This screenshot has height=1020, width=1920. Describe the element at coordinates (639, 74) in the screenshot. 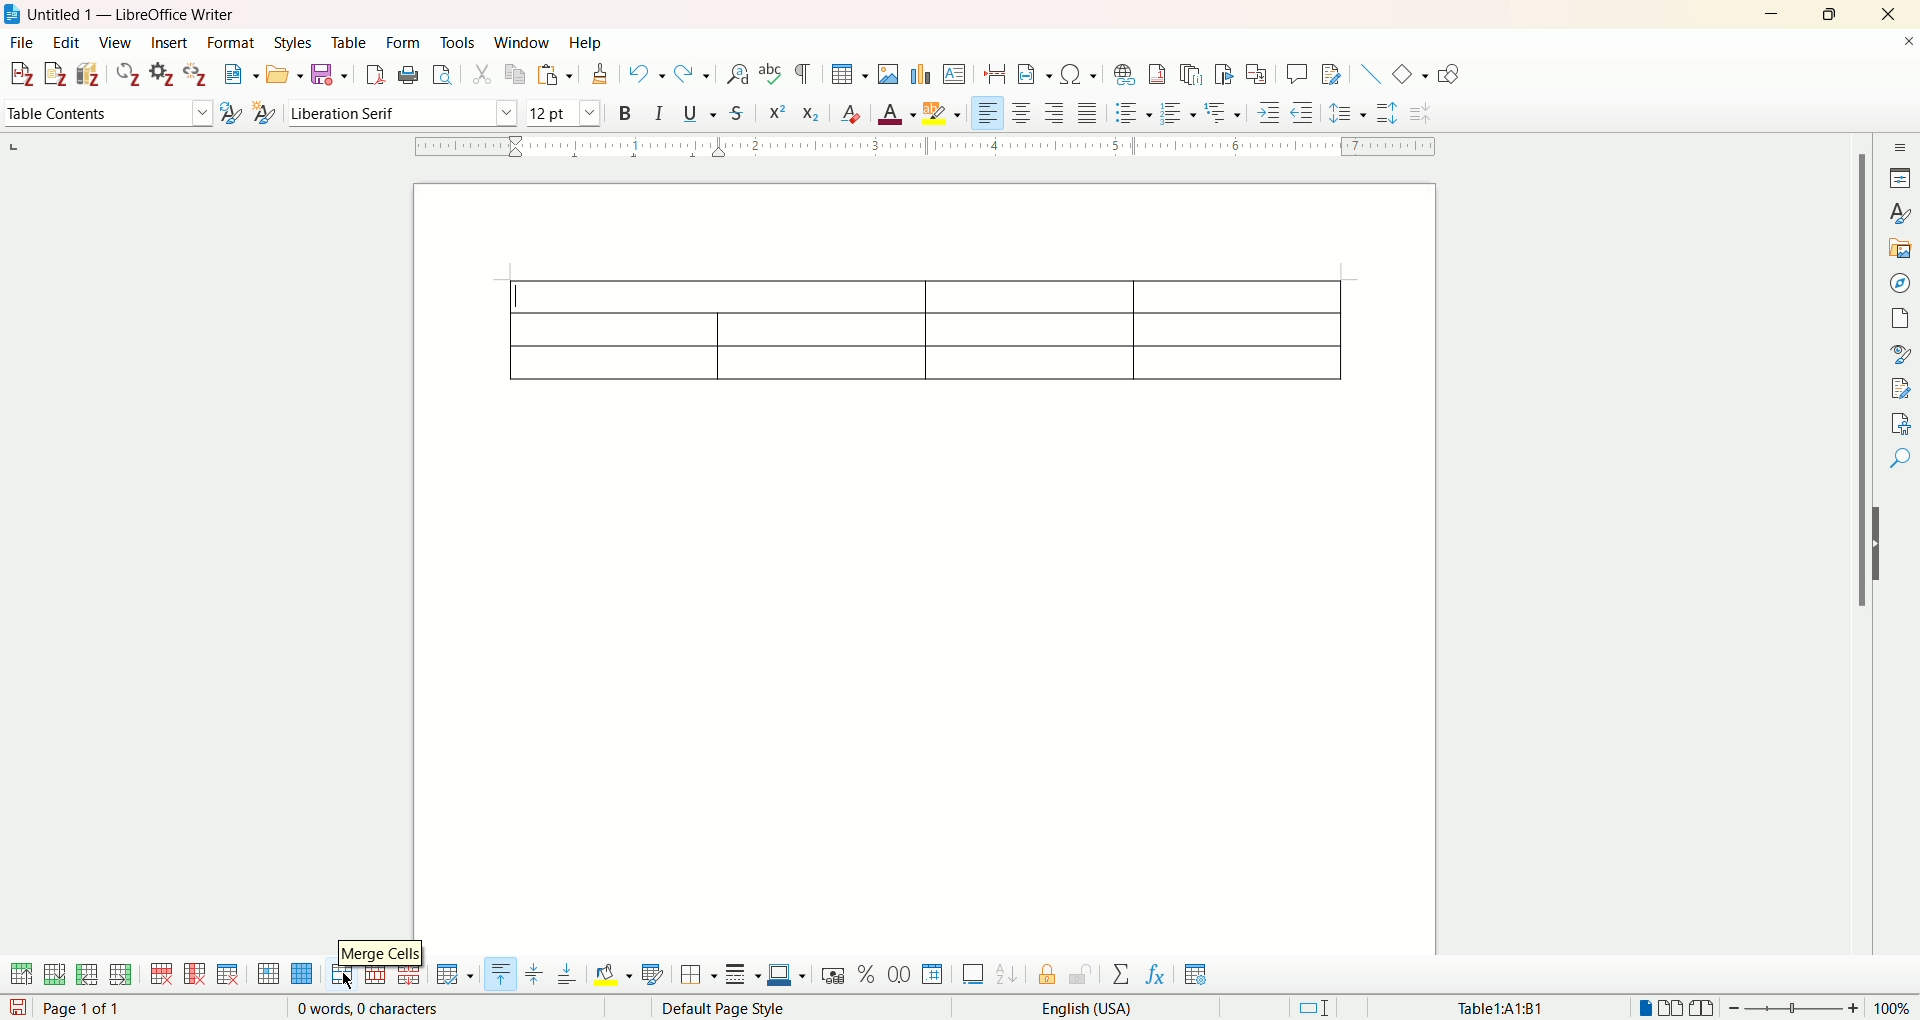

I see `undo` at that location.